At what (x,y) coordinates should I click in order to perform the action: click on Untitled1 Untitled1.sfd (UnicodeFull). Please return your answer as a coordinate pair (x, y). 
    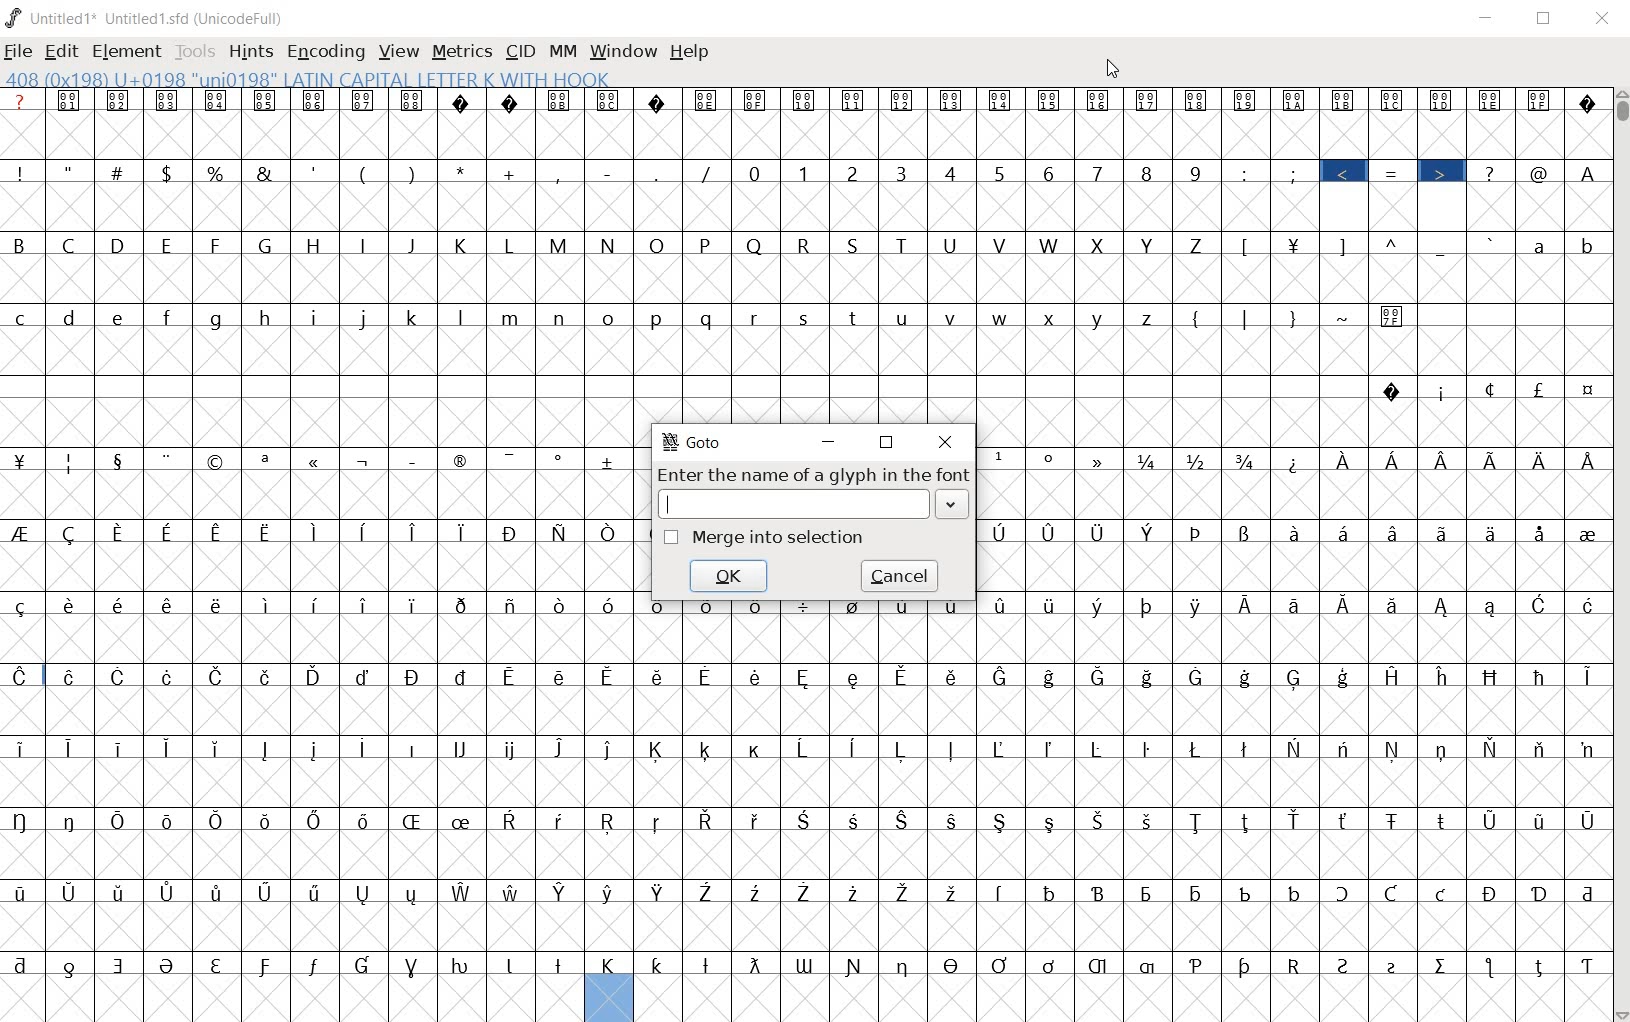
    Looking at the image, I should click on (151, 23).